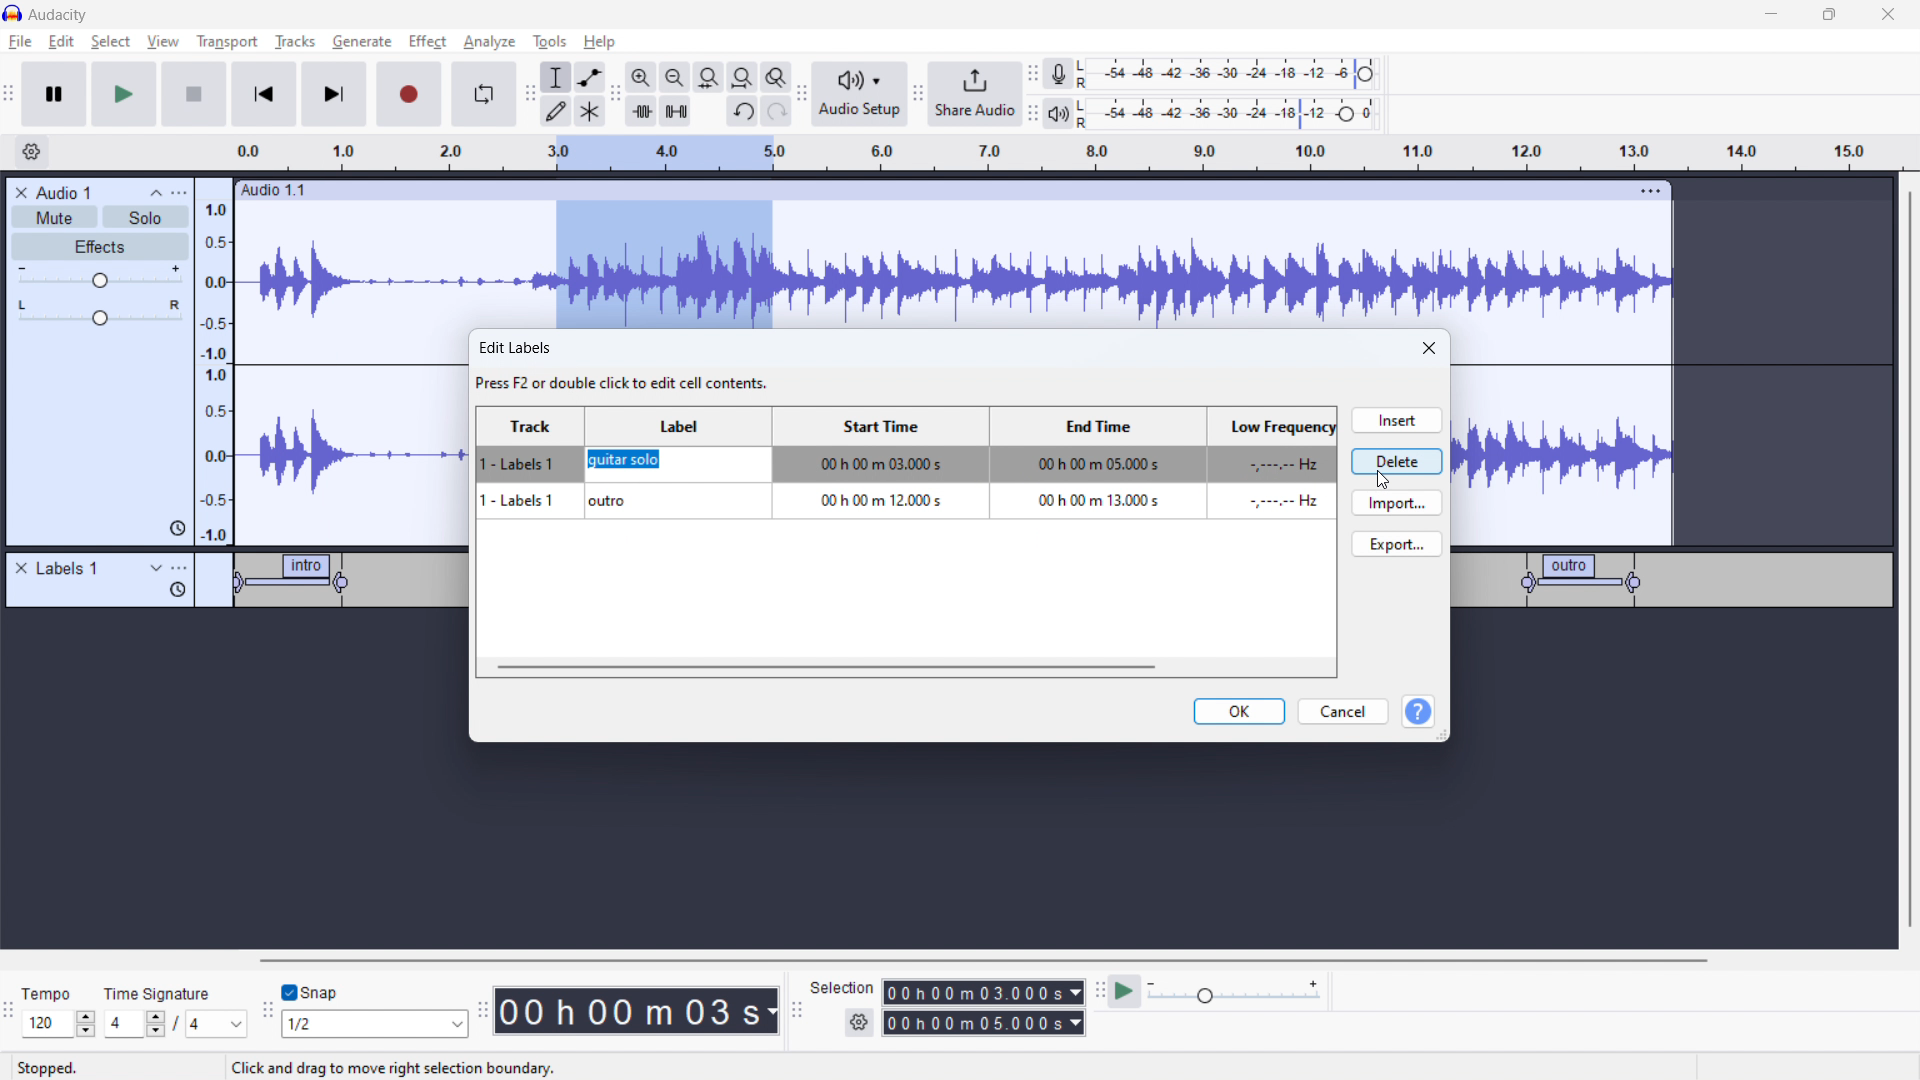 Image resolution: width=1920 pixels, height=1080 pixels. I want to click on zoom out, so click(674, 77).